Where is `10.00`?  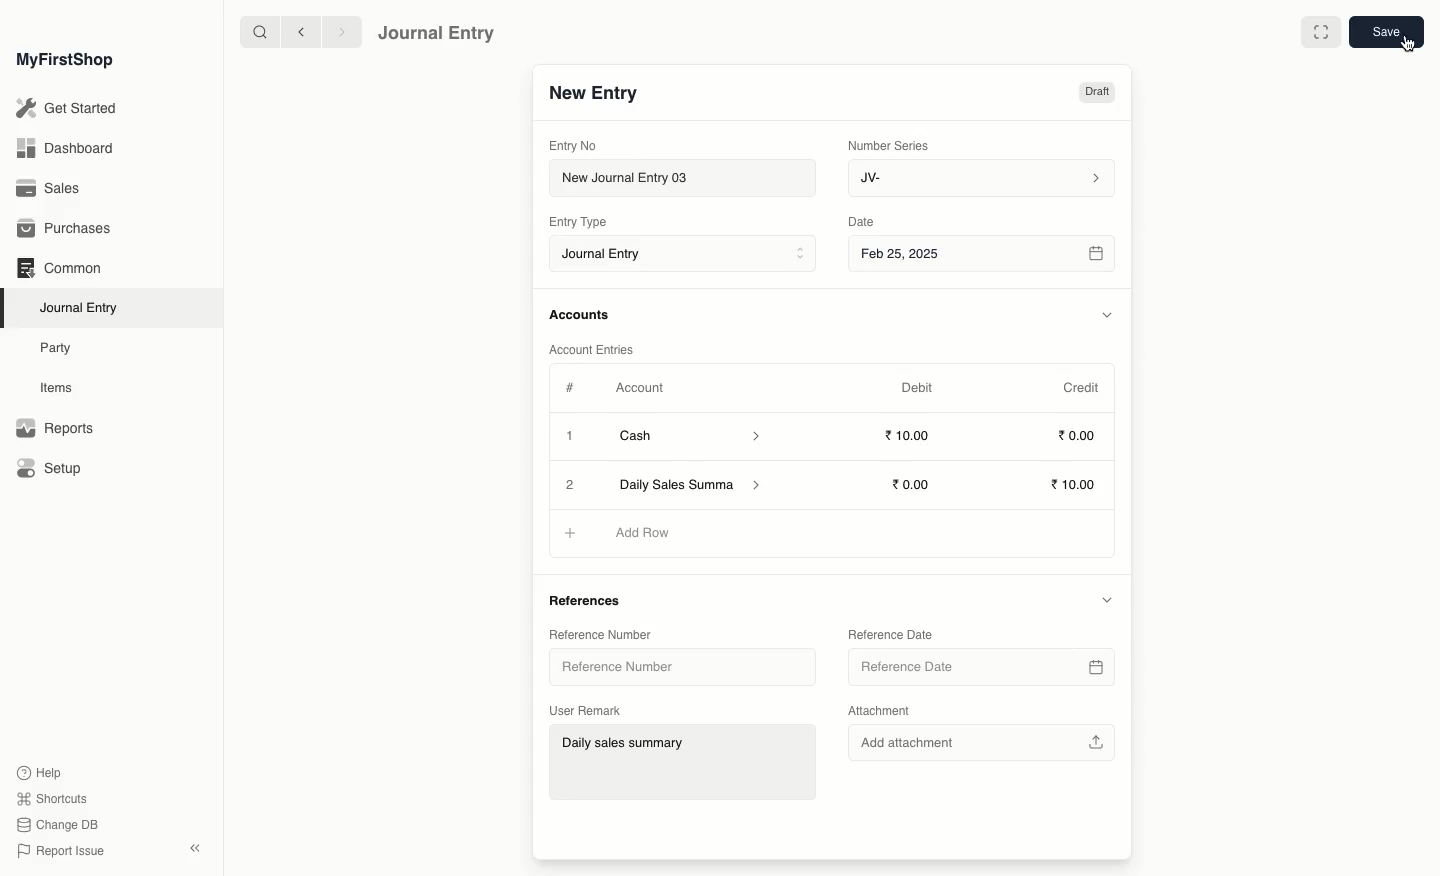 10.00 is located at coordinates (913, 436).